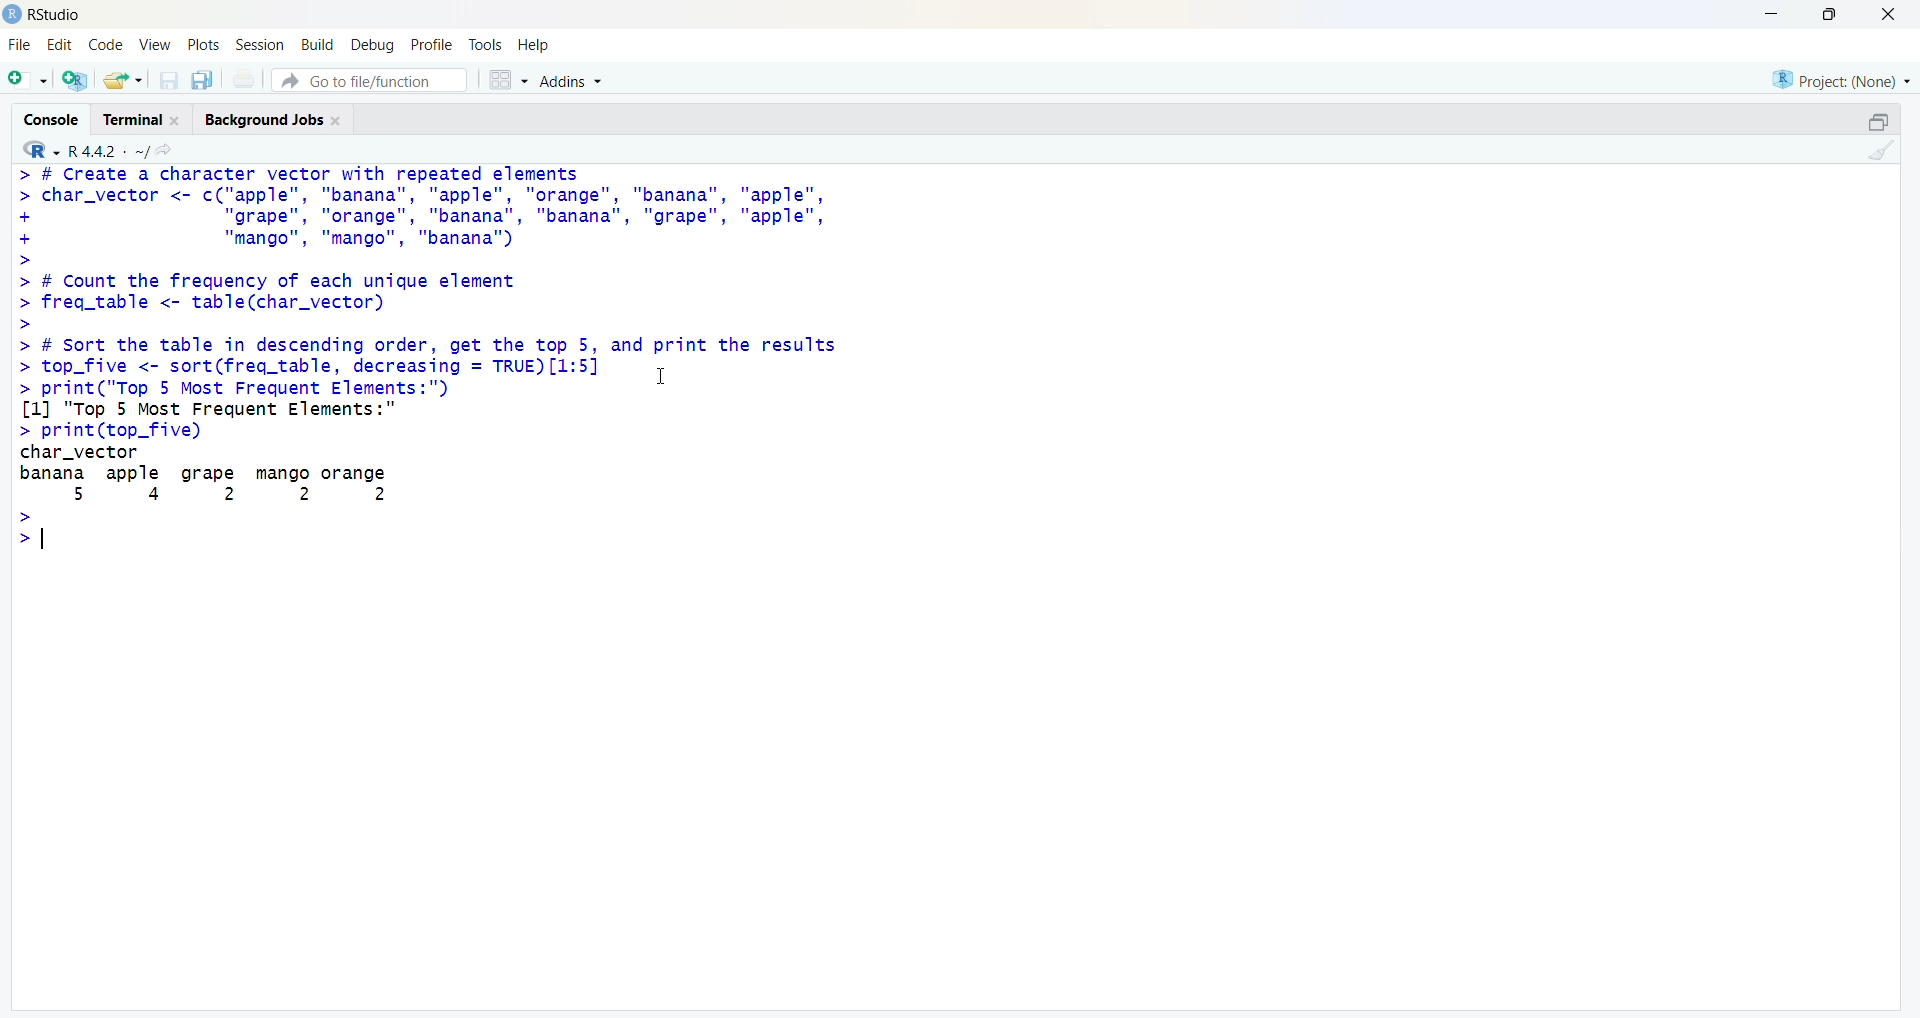 The image size is (1920, 1018). I want to click on  Save all open documents (Ctrl + Alt + S), so click(203, 79).